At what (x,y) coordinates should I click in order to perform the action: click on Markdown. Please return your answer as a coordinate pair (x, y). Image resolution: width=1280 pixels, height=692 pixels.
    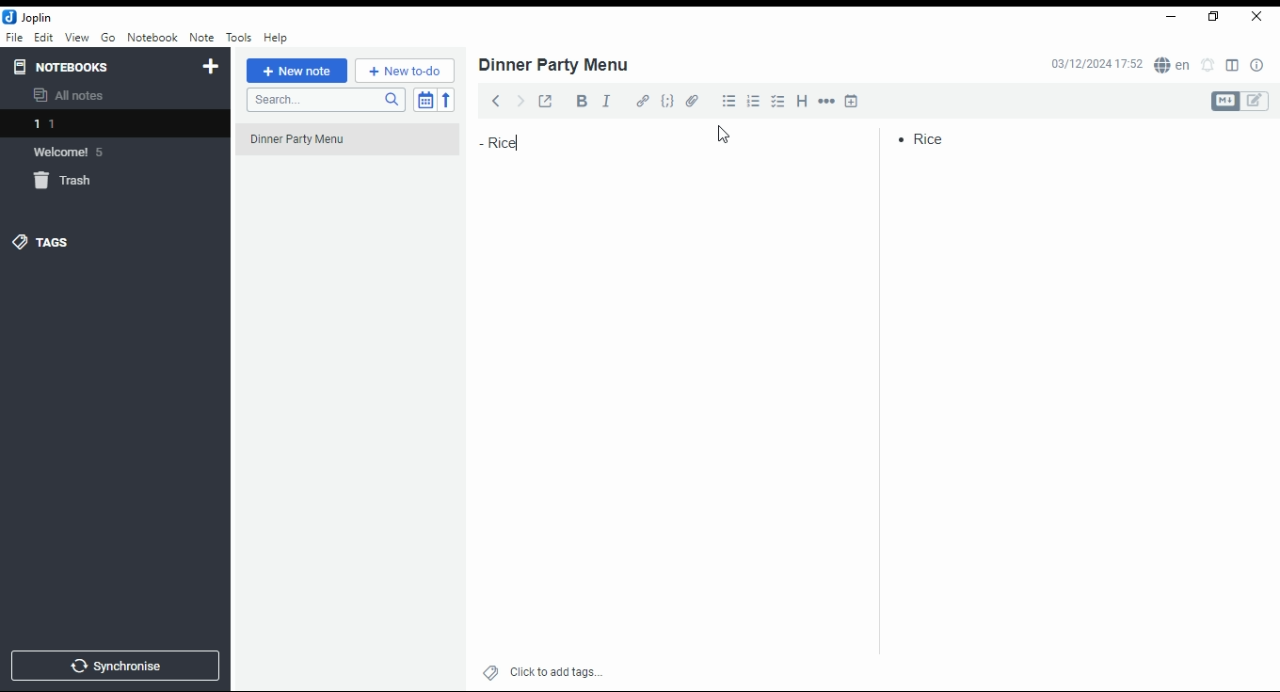
    Looking at the image, I should click on (1224, 101).